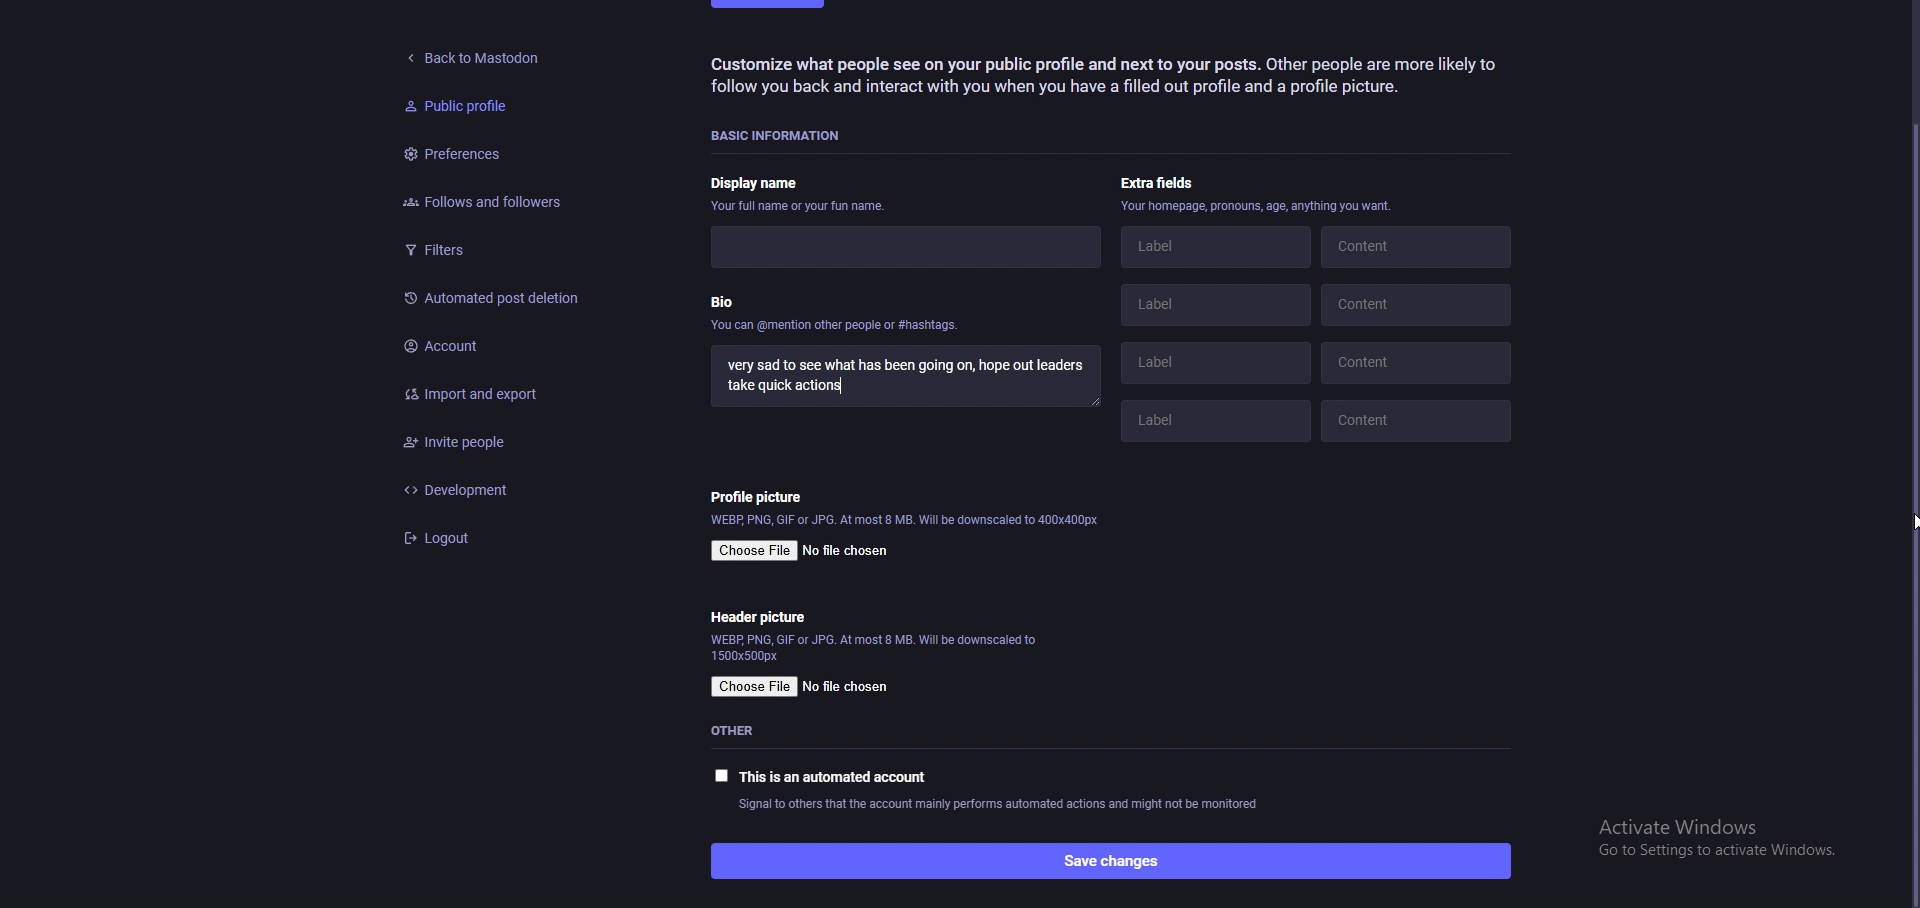 This screenshot has height=908, width=1920. I want to click on choose file, so click(754, 551).